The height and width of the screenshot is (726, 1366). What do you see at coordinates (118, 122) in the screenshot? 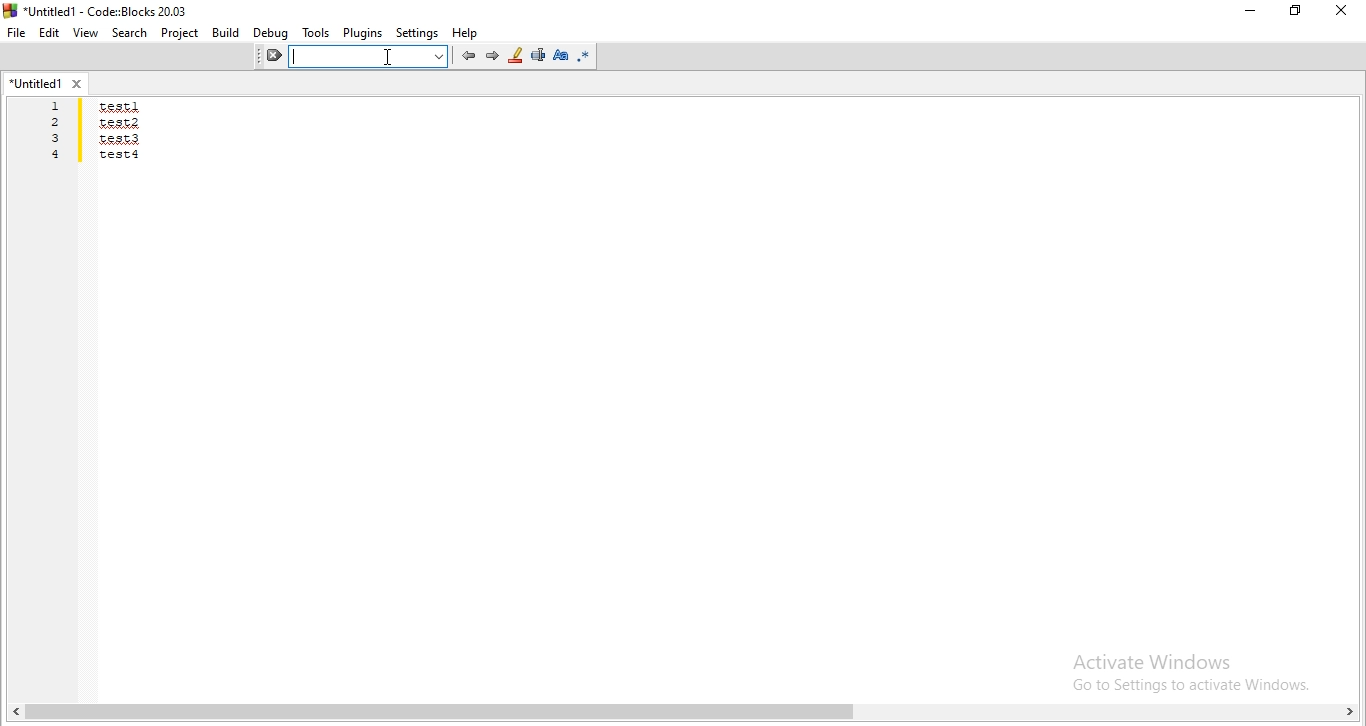
I see `test2` at bounding box center [118, 122].